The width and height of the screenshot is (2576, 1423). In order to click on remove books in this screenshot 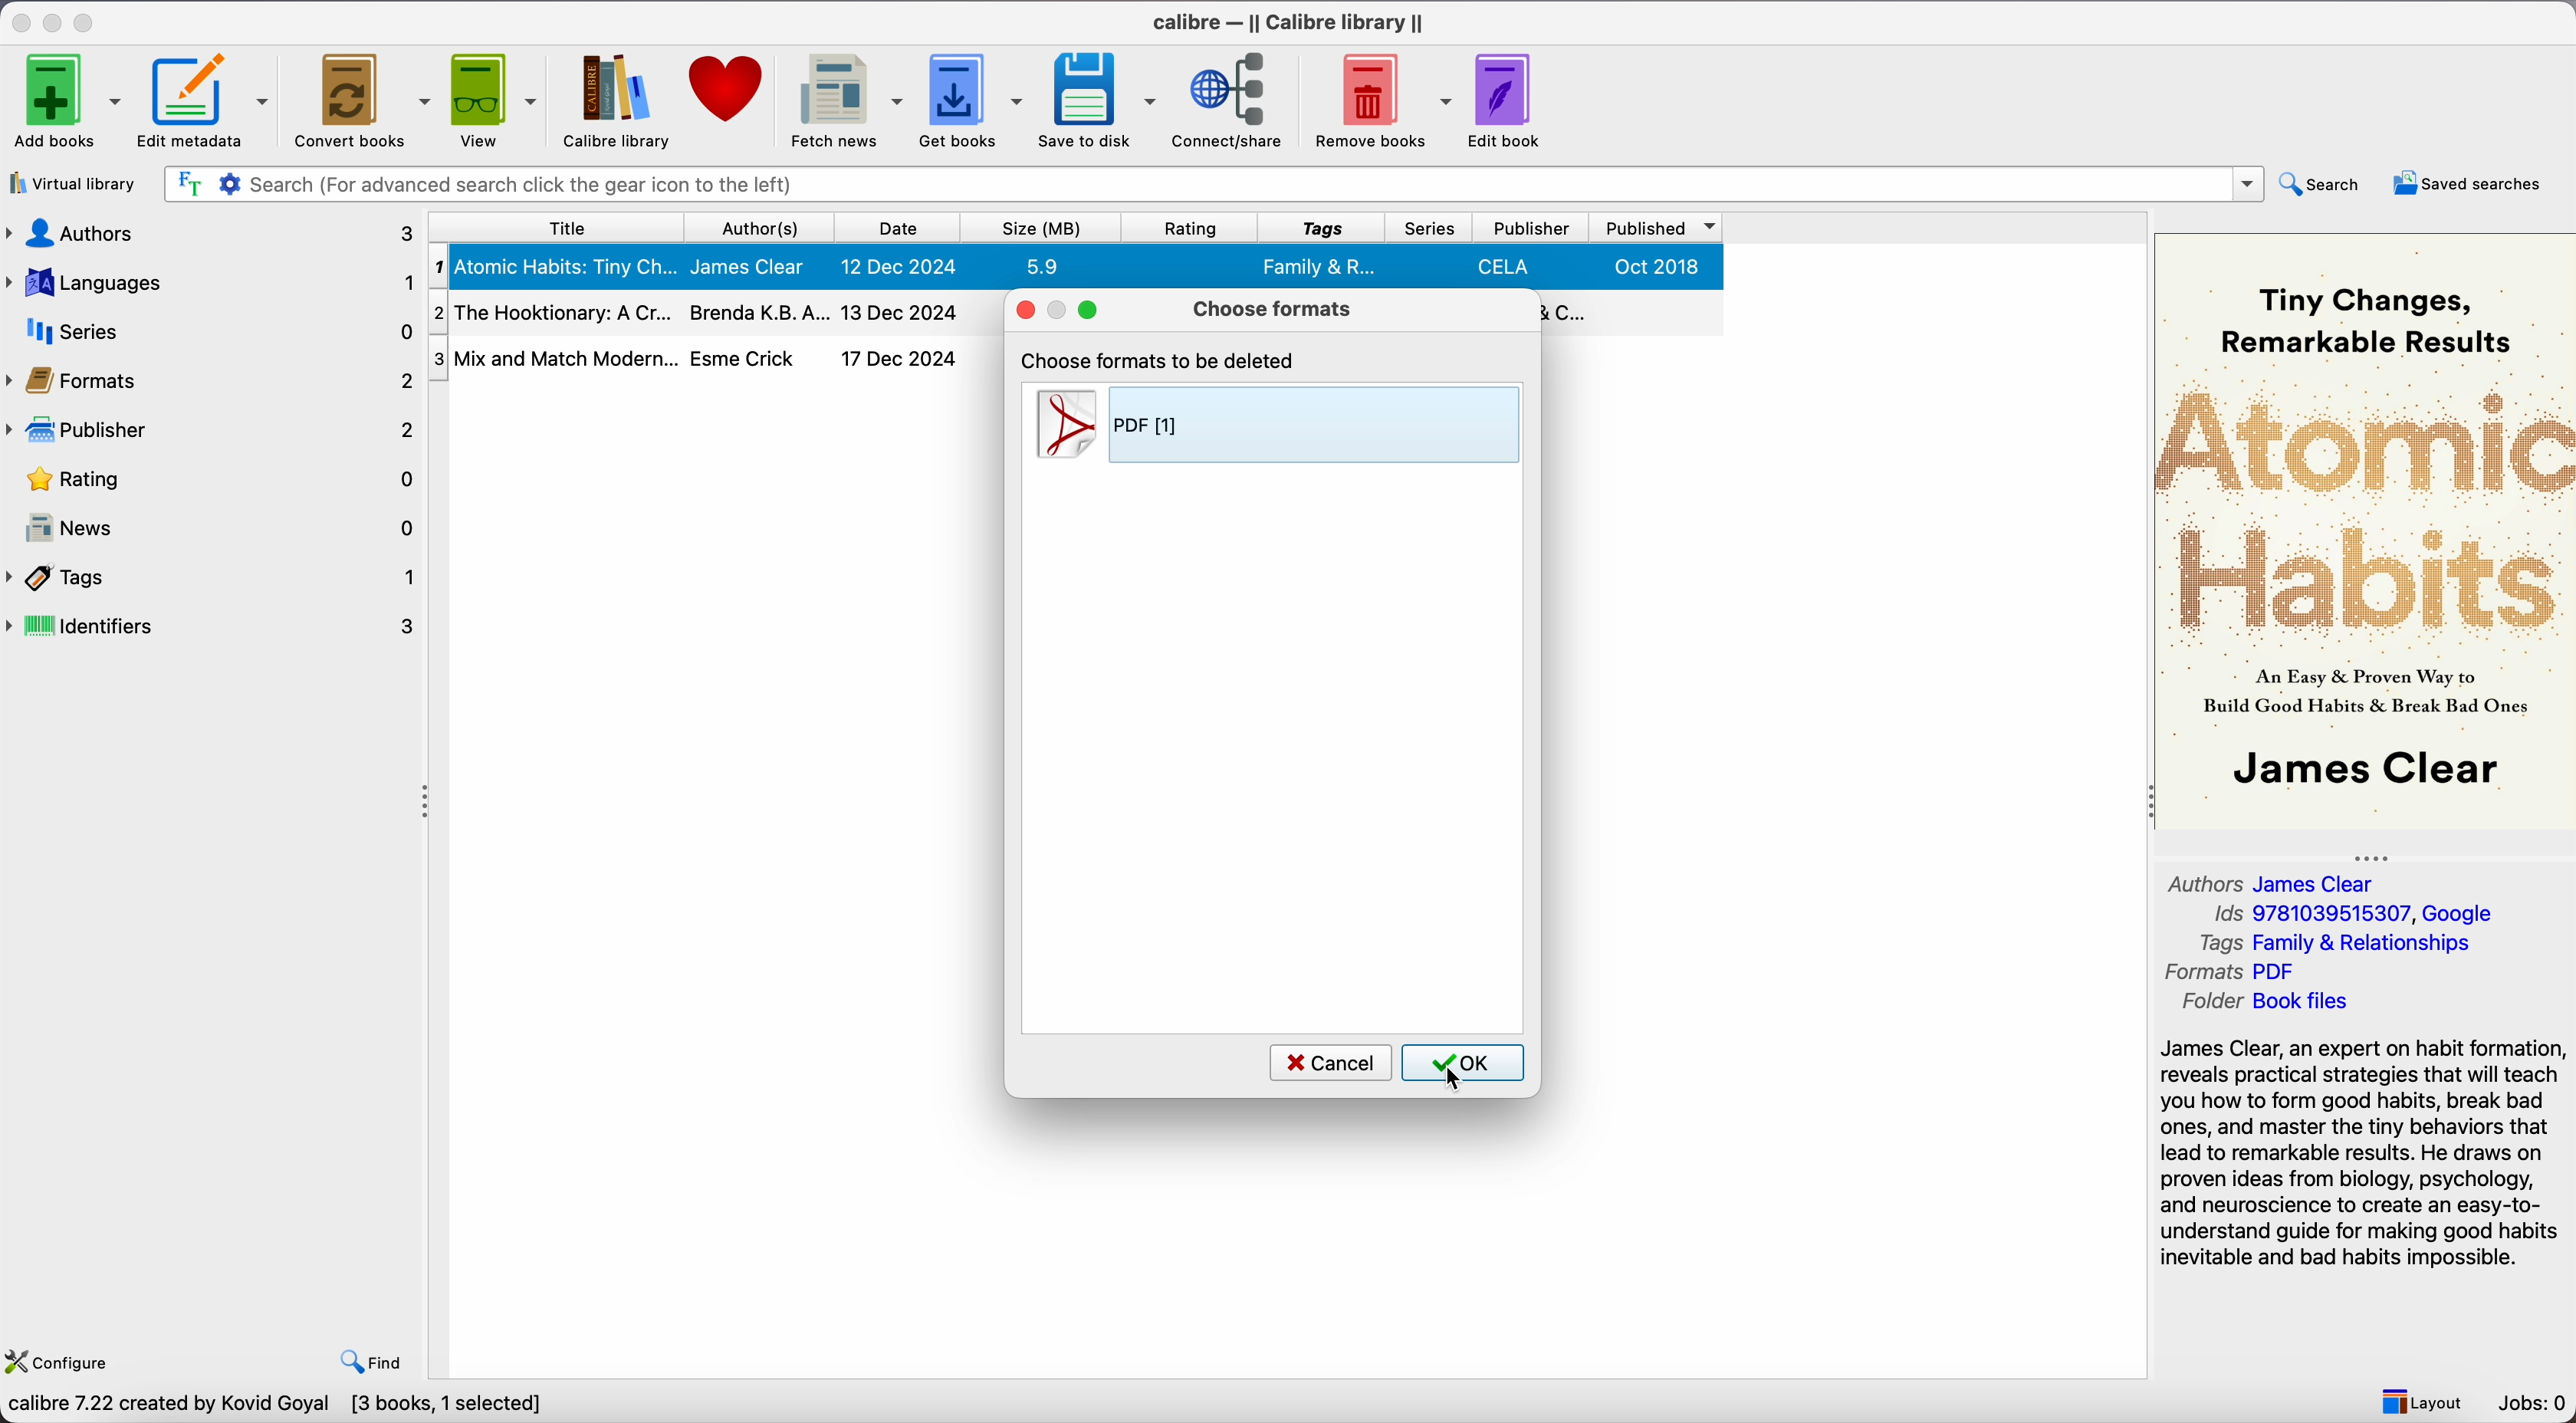, I will do `click(1376, 99)`.